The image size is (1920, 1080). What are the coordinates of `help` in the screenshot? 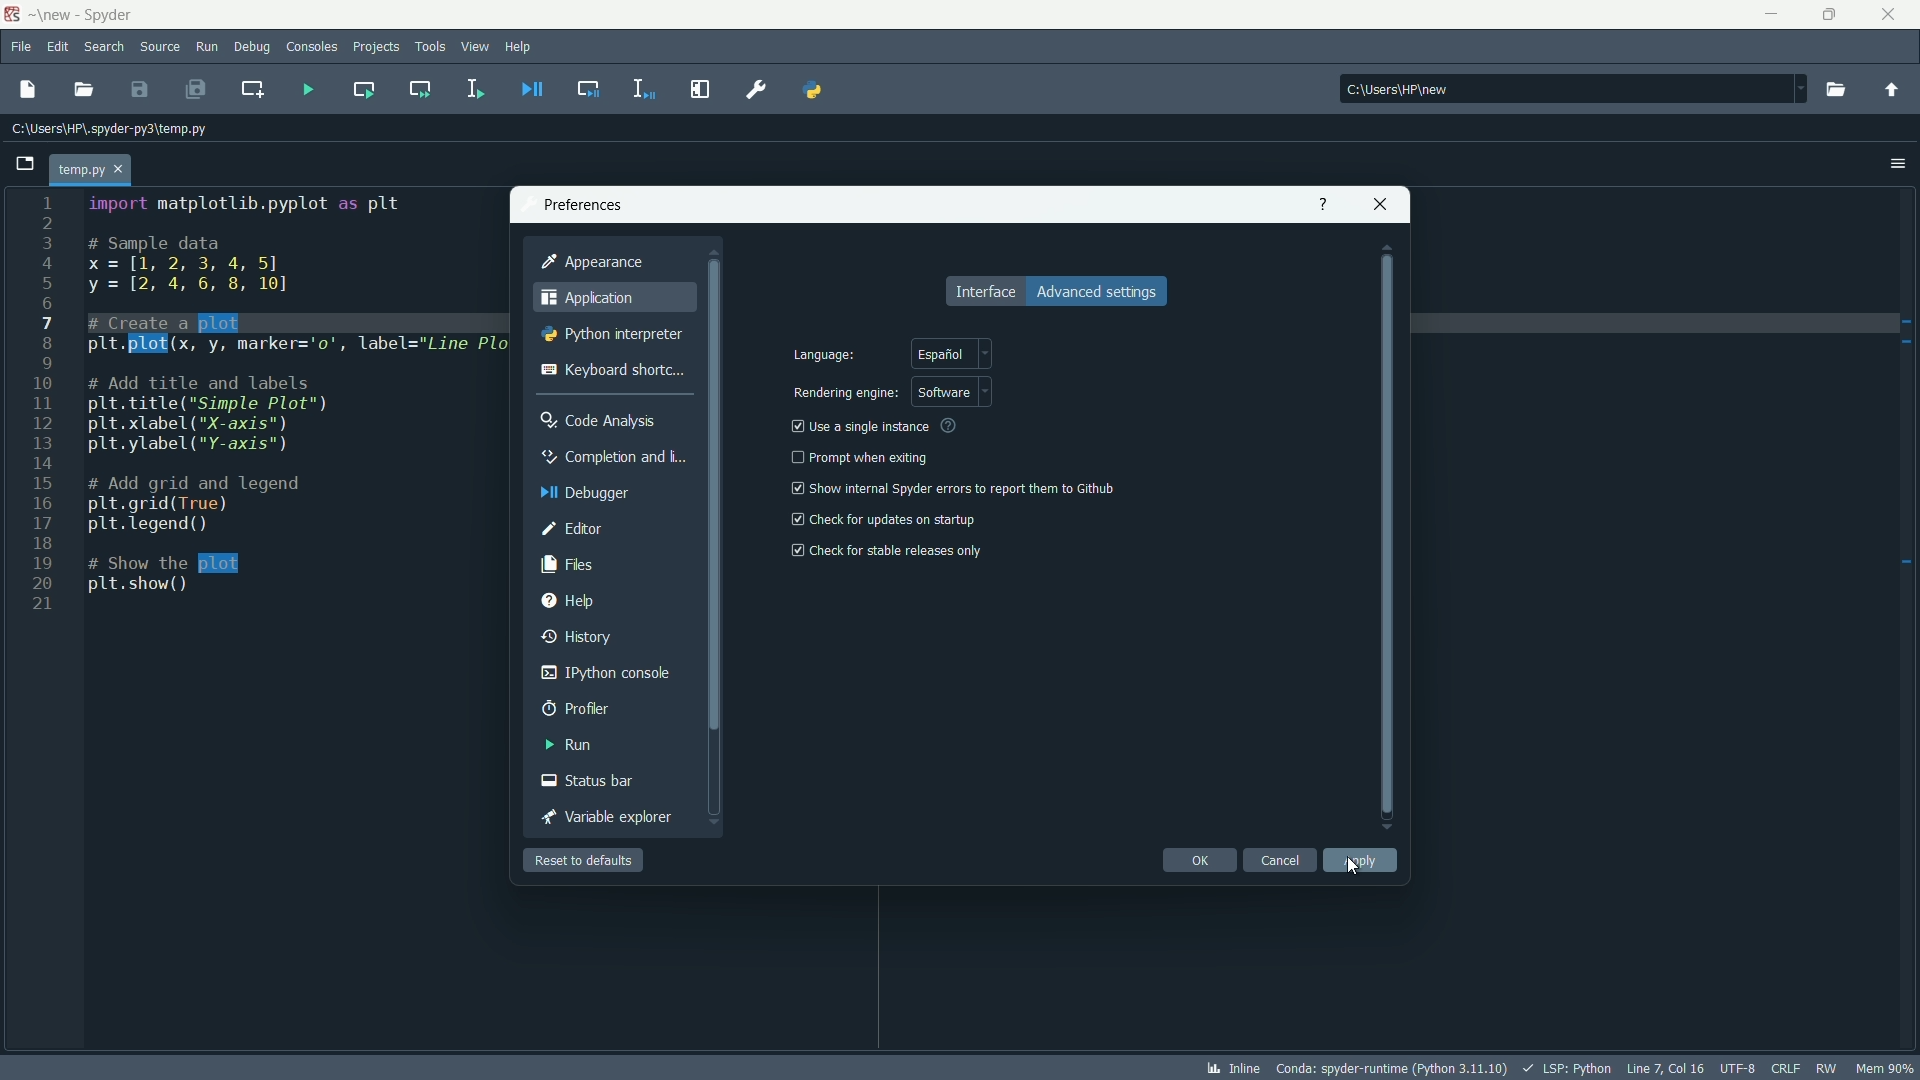 It's located at (520, 47).